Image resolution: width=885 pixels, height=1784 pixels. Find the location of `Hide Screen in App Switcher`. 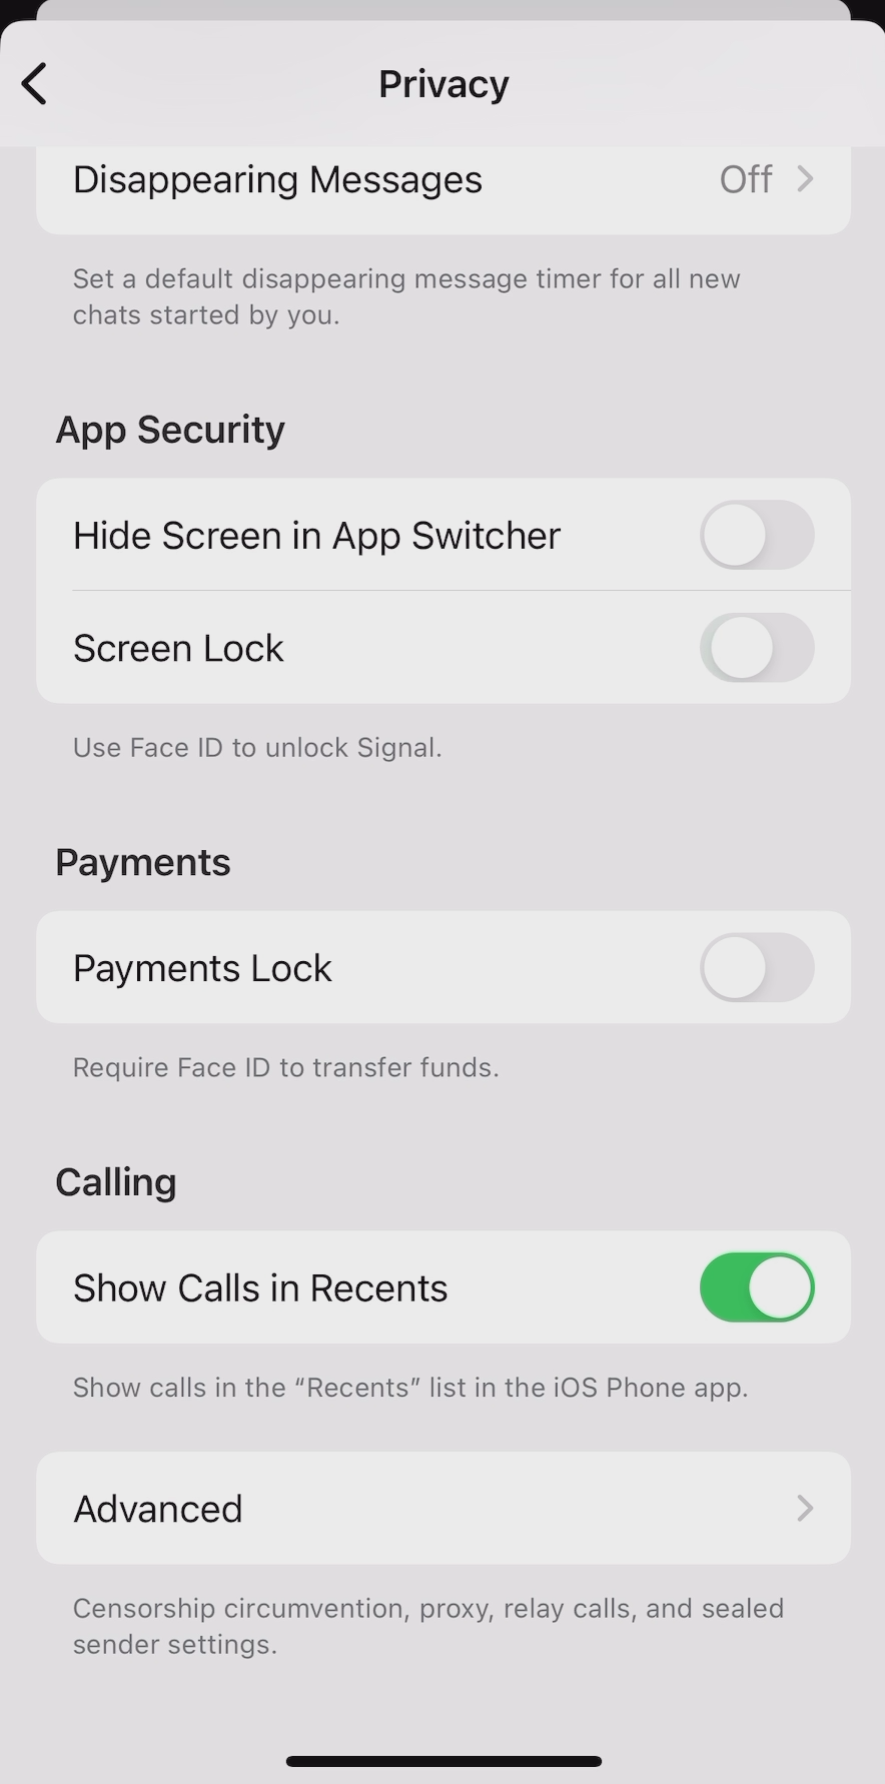

Hide Screen in App Switcher is located at coordinates (451, 535).